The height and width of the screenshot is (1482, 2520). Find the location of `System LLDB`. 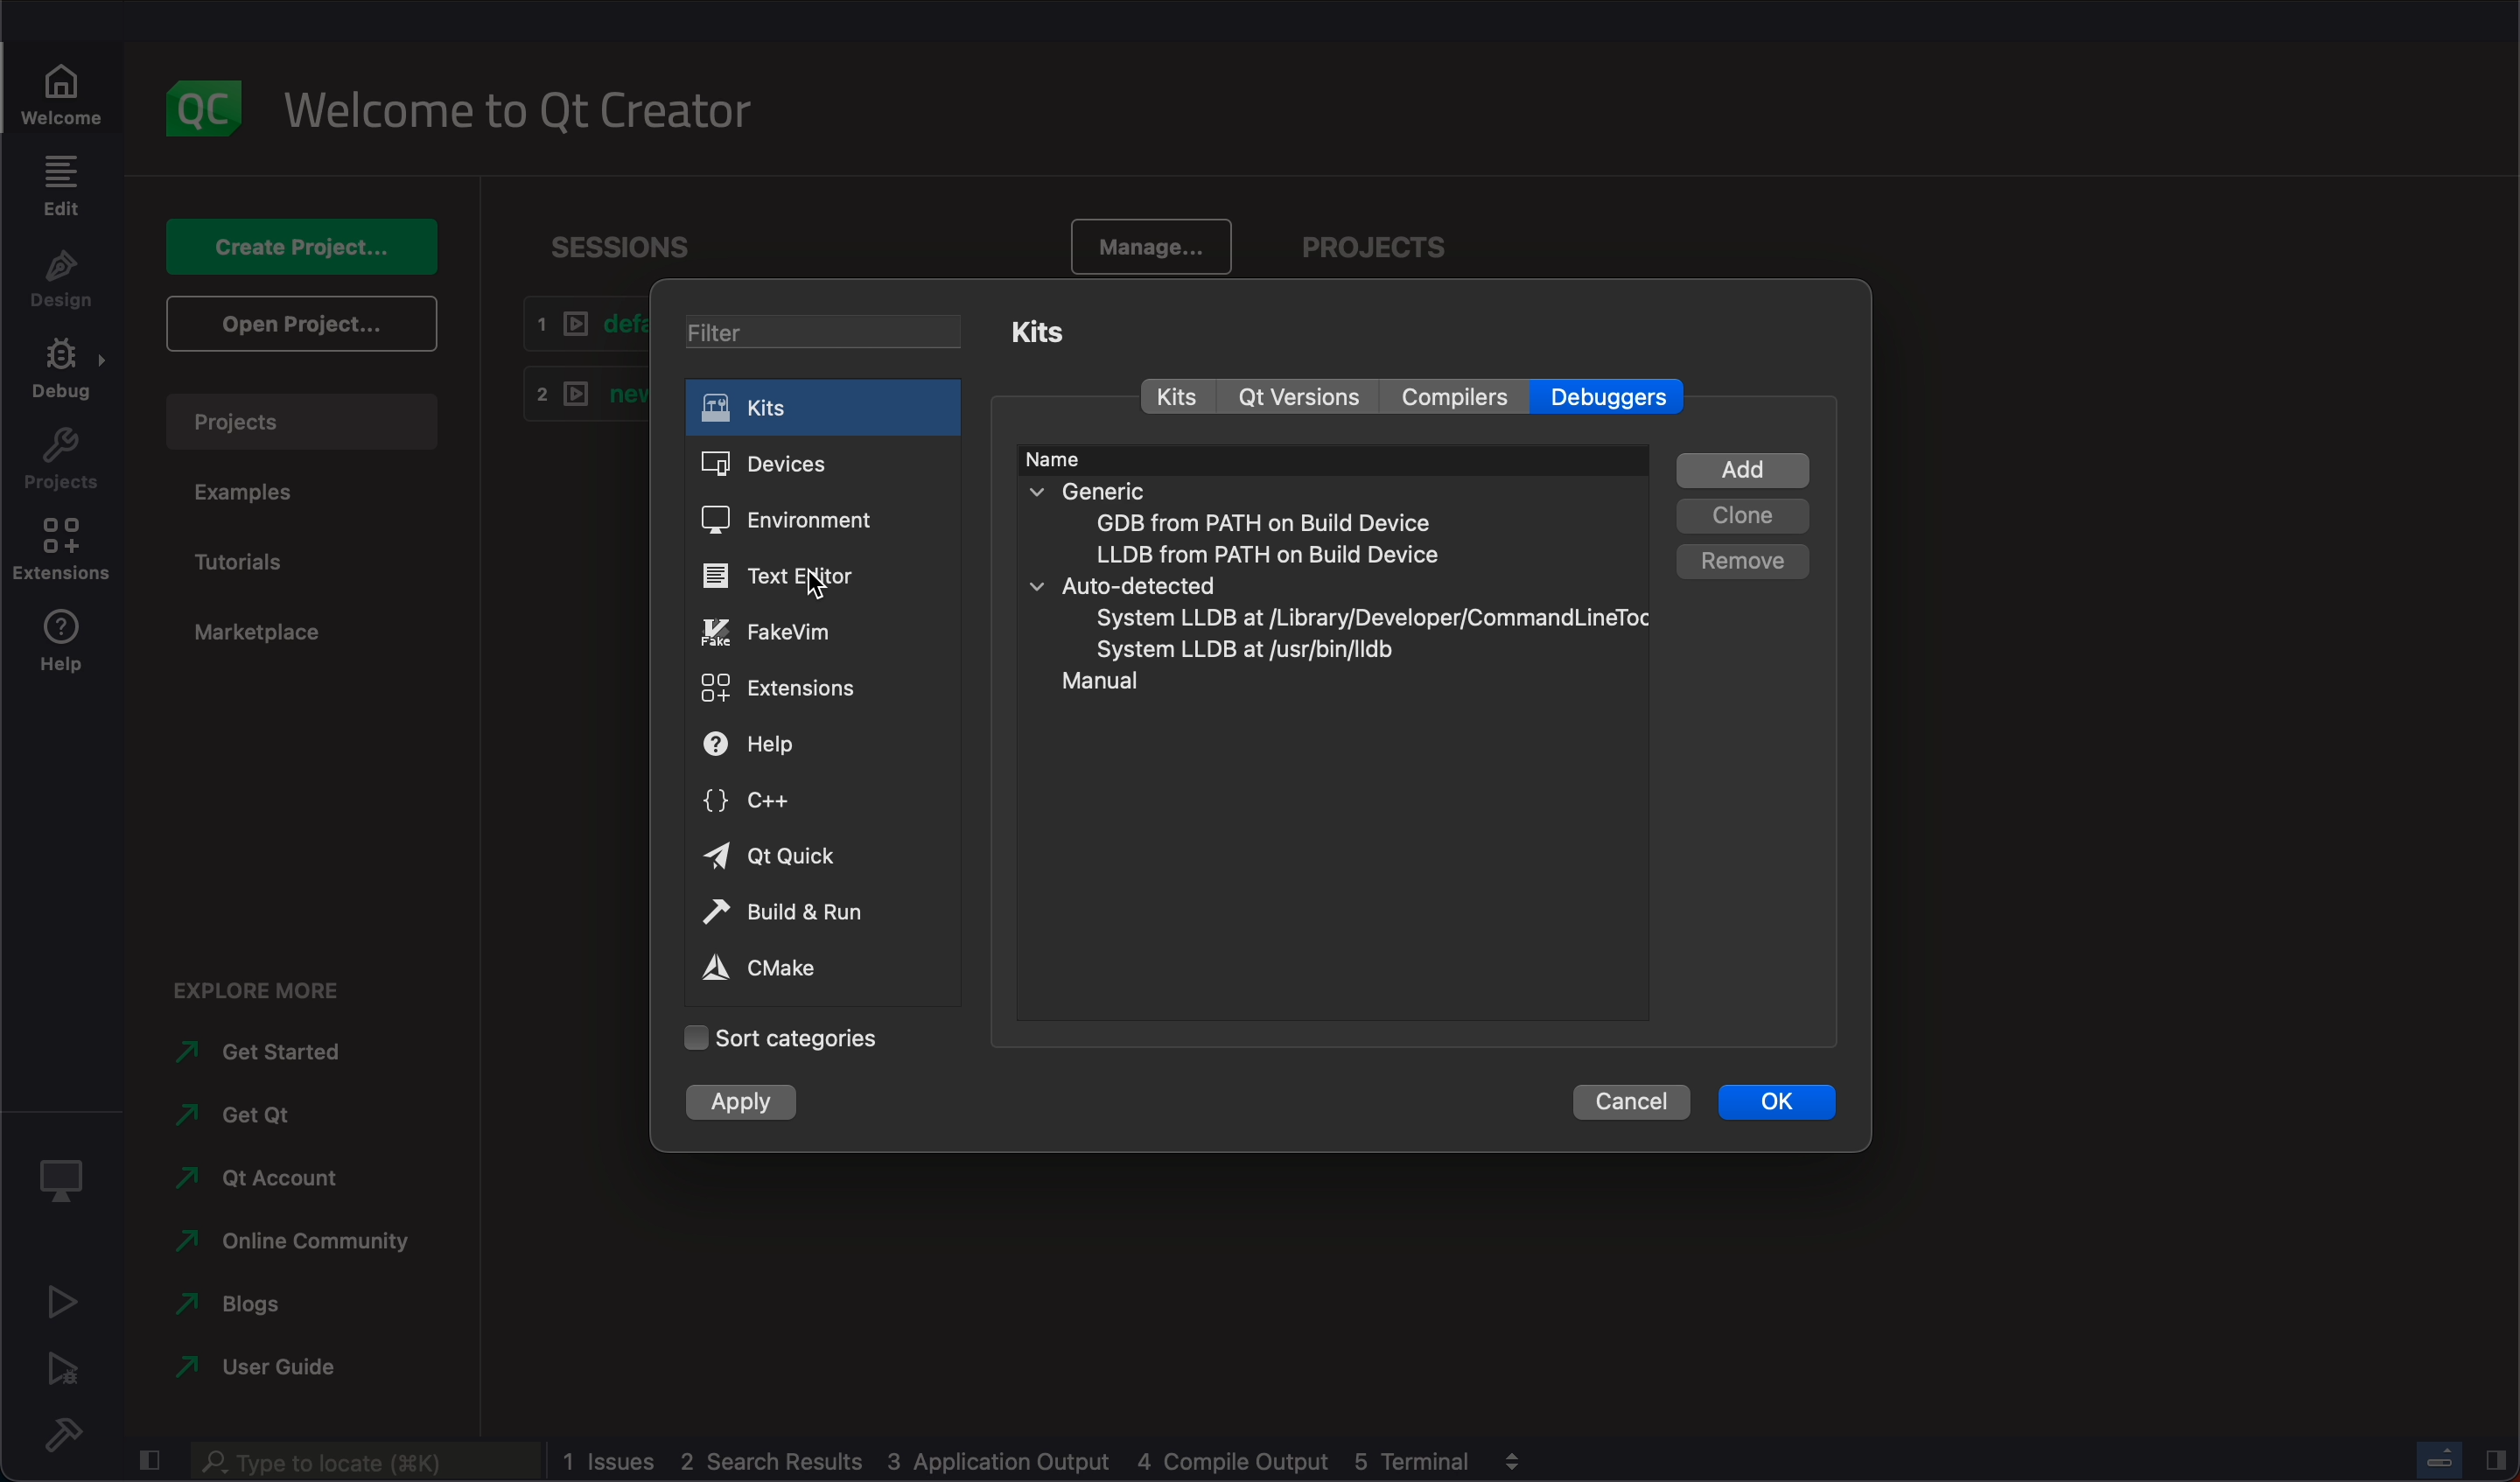

System LLDB is located at coordinates (1243, 650).